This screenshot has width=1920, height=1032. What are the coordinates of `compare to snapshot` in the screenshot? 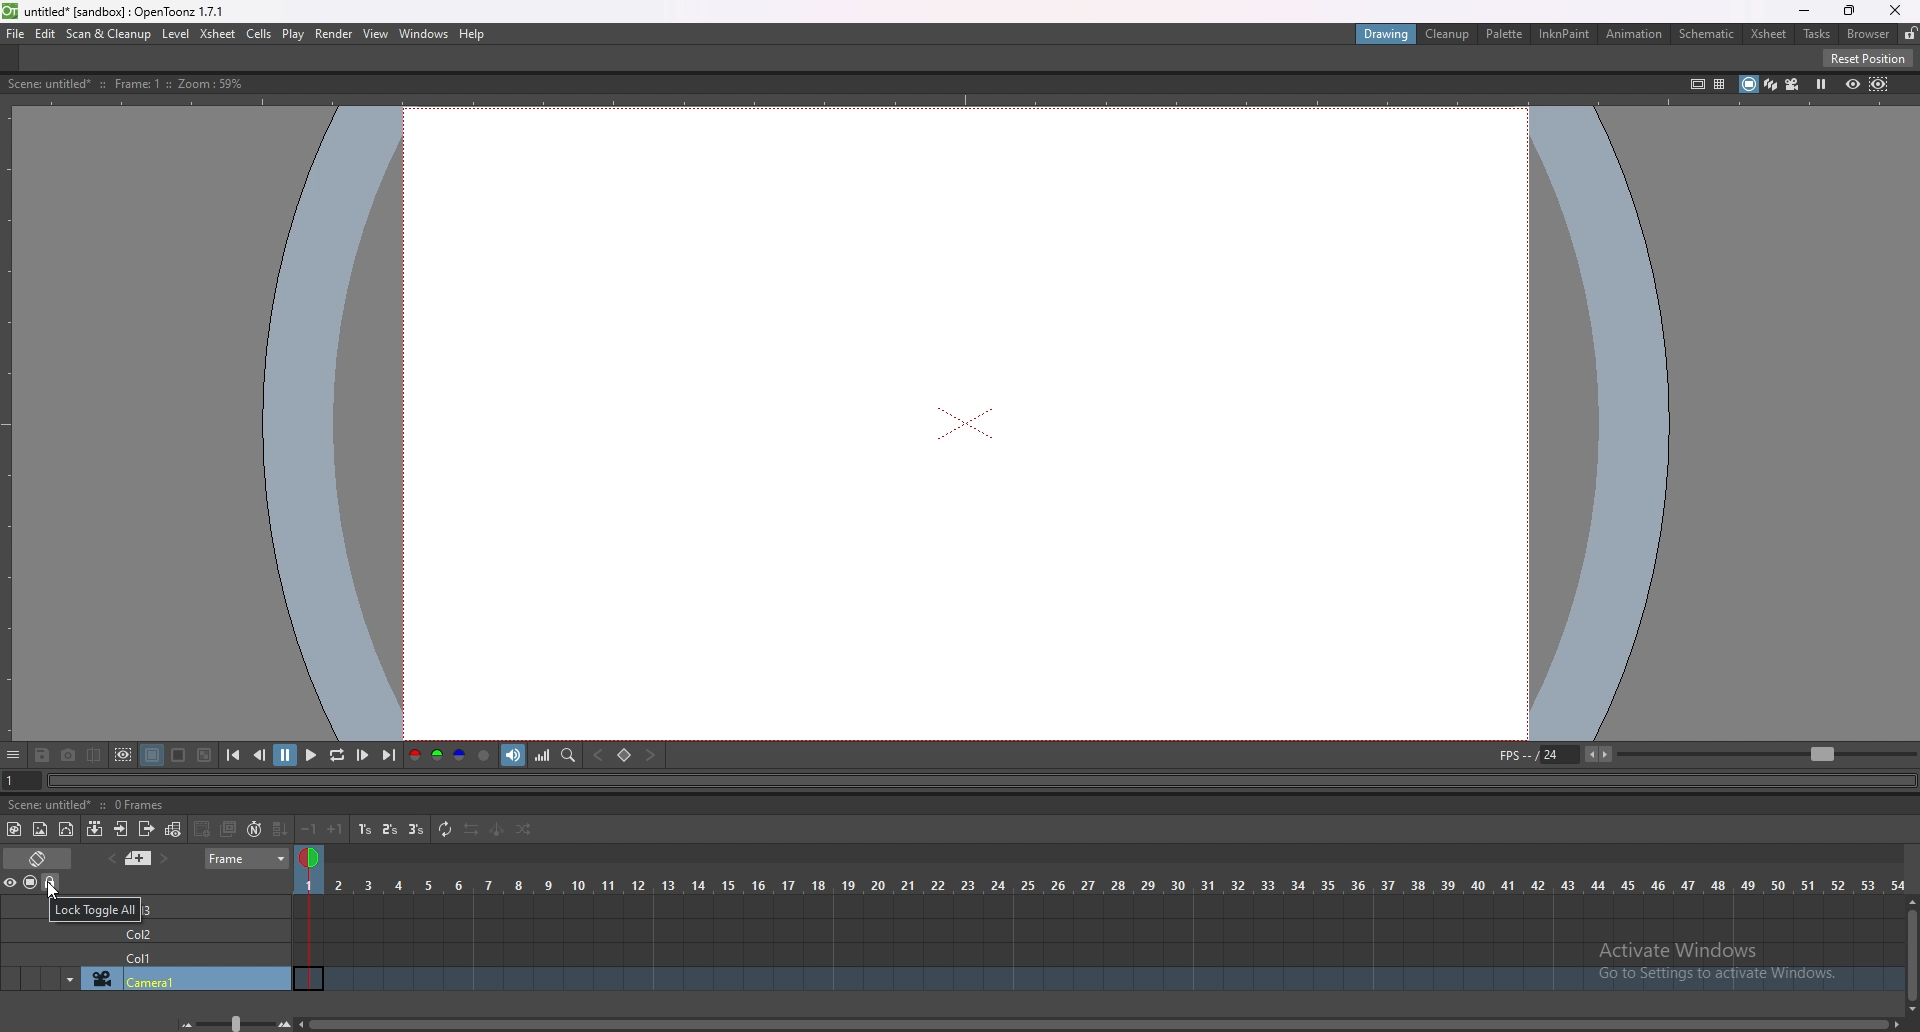 It's located at (96, 755).